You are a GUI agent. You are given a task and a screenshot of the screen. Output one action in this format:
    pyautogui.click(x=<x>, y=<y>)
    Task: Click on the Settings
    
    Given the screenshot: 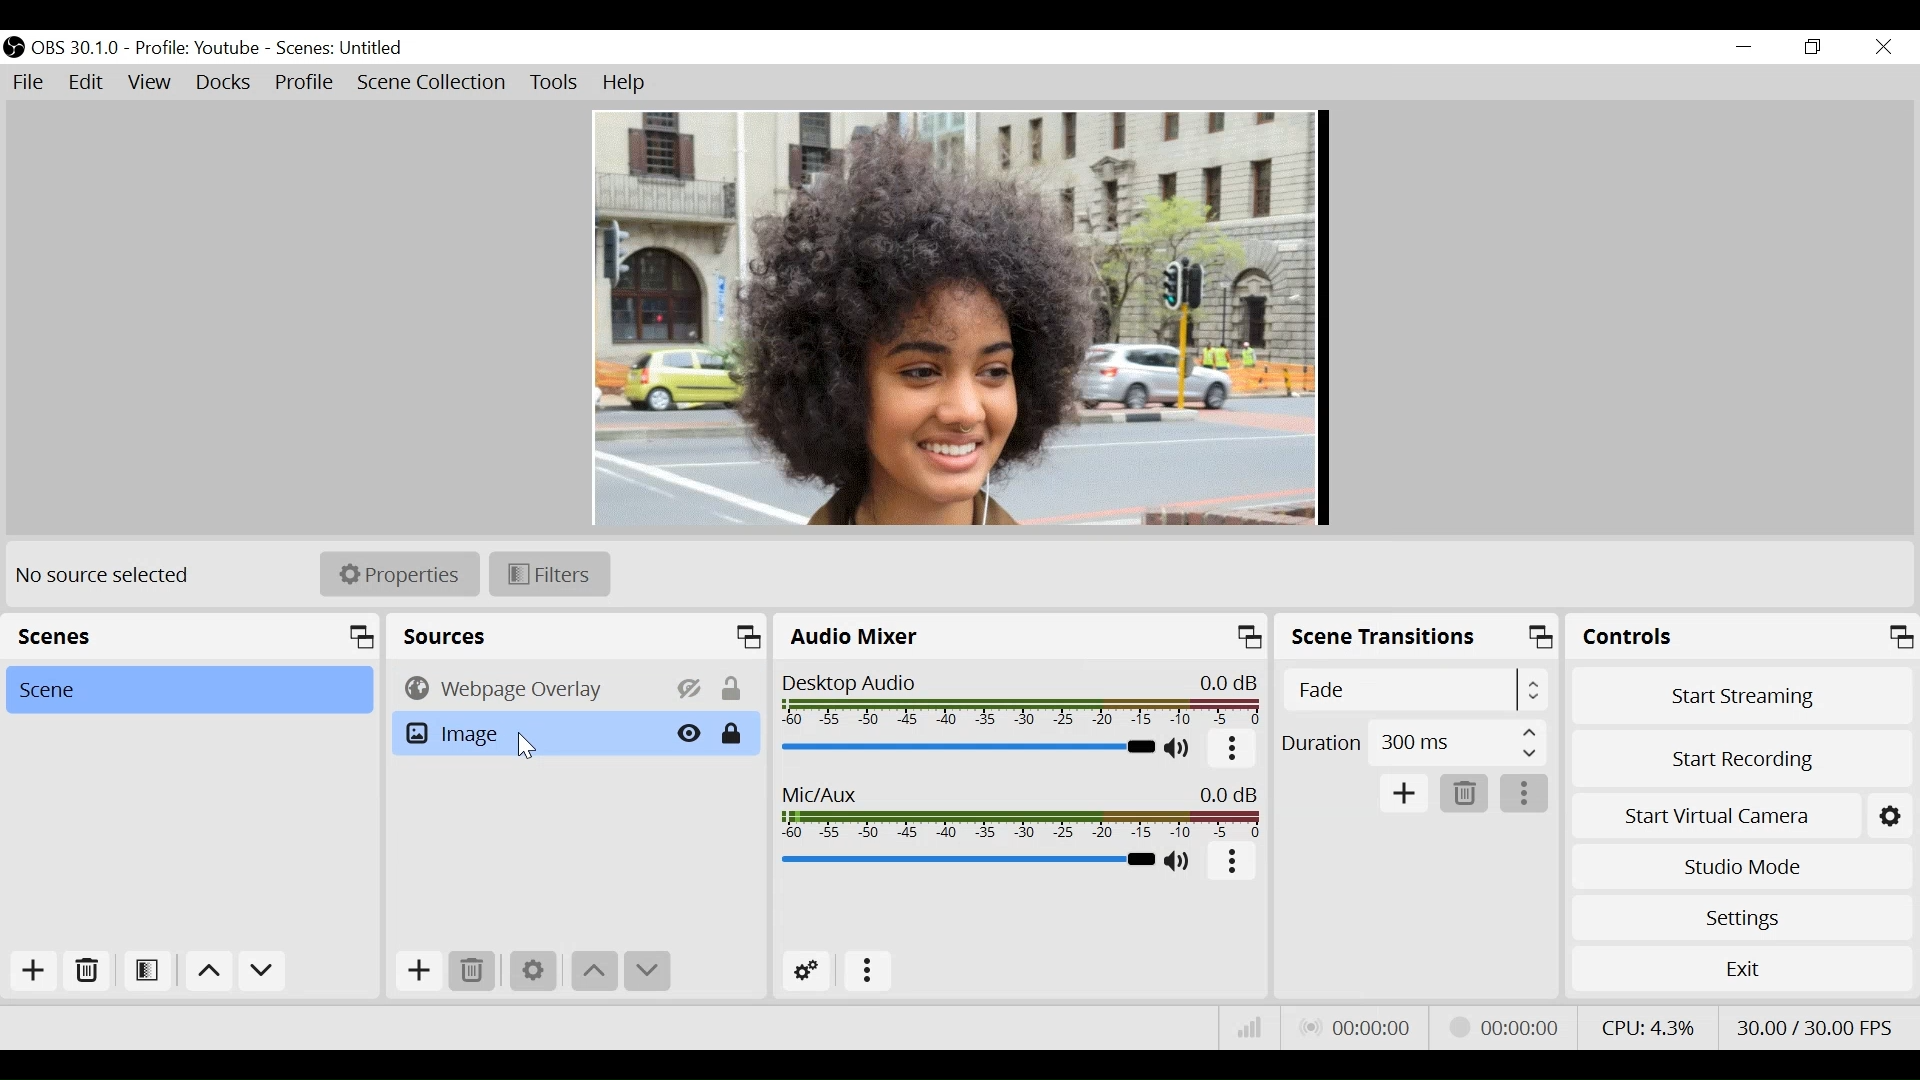 What is the action you would take?
    pyautogui.click(x=533, y=970)
    